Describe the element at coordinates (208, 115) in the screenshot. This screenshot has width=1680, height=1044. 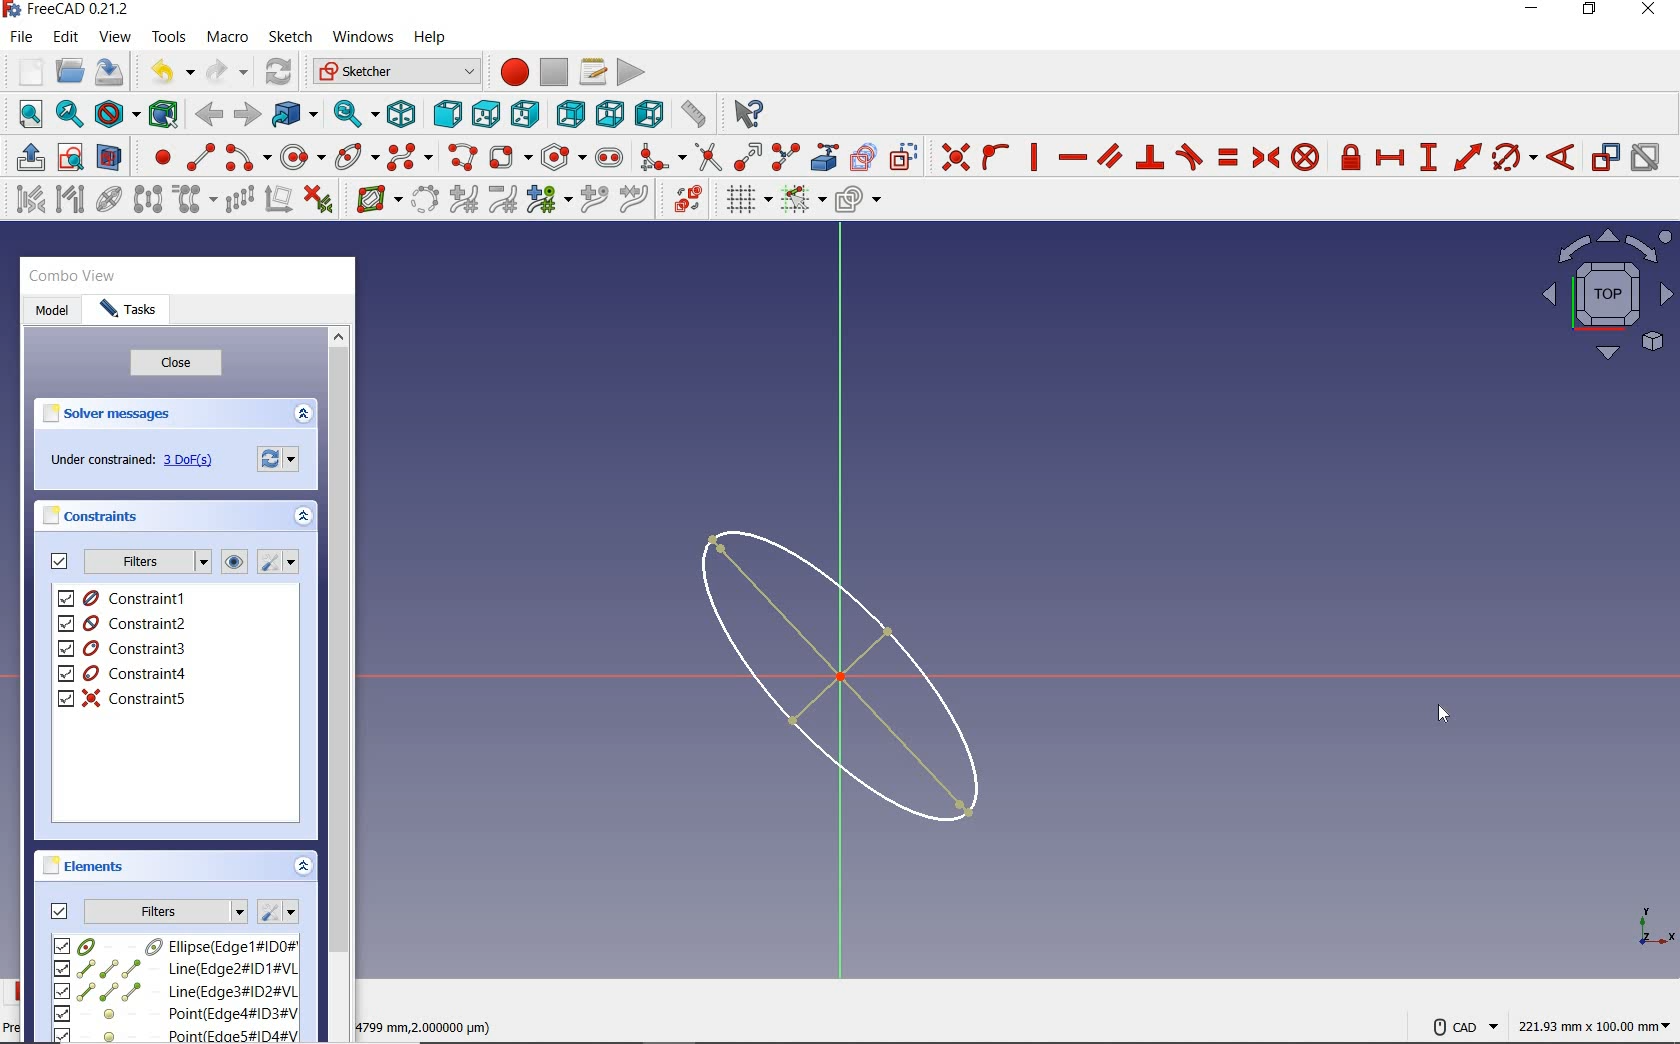
I see `back` at that location.